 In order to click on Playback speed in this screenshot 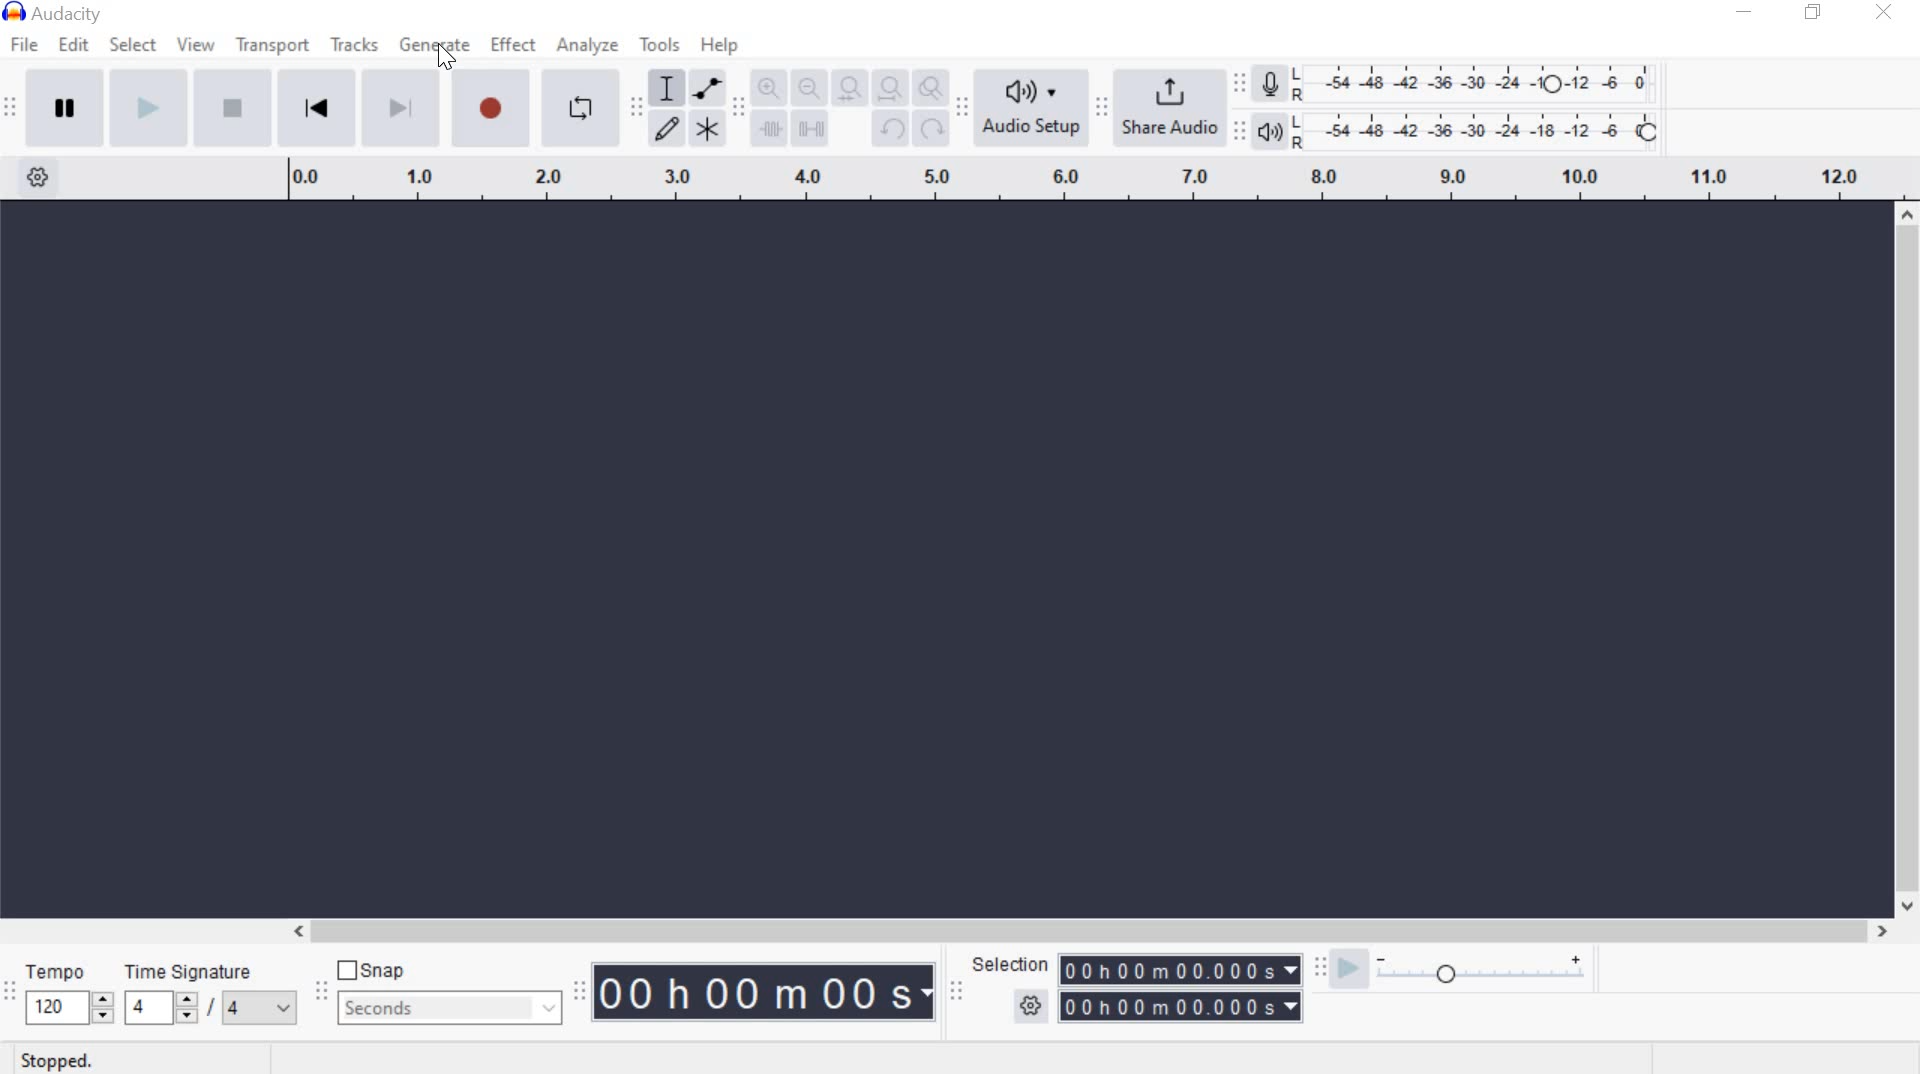, I will do `click(1481, 976)`.